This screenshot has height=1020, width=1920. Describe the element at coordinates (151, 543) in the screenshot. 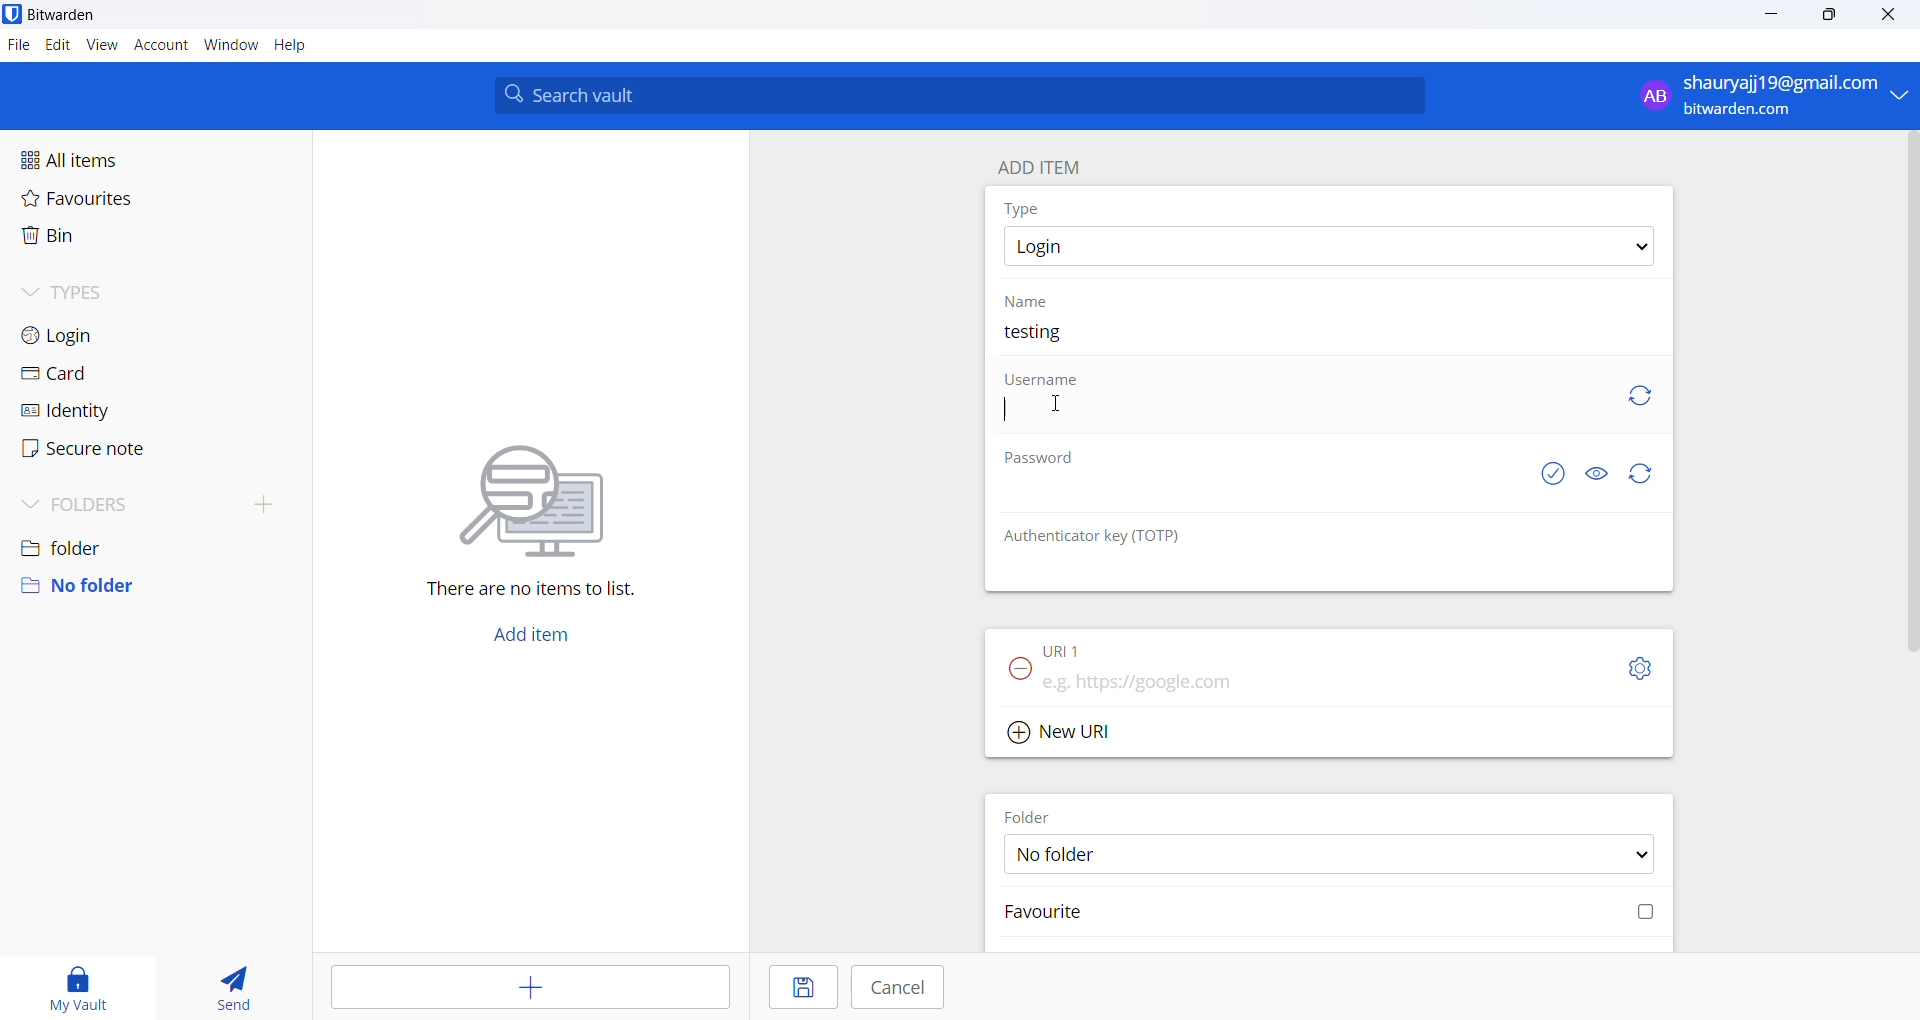

I see `folder` at that location.